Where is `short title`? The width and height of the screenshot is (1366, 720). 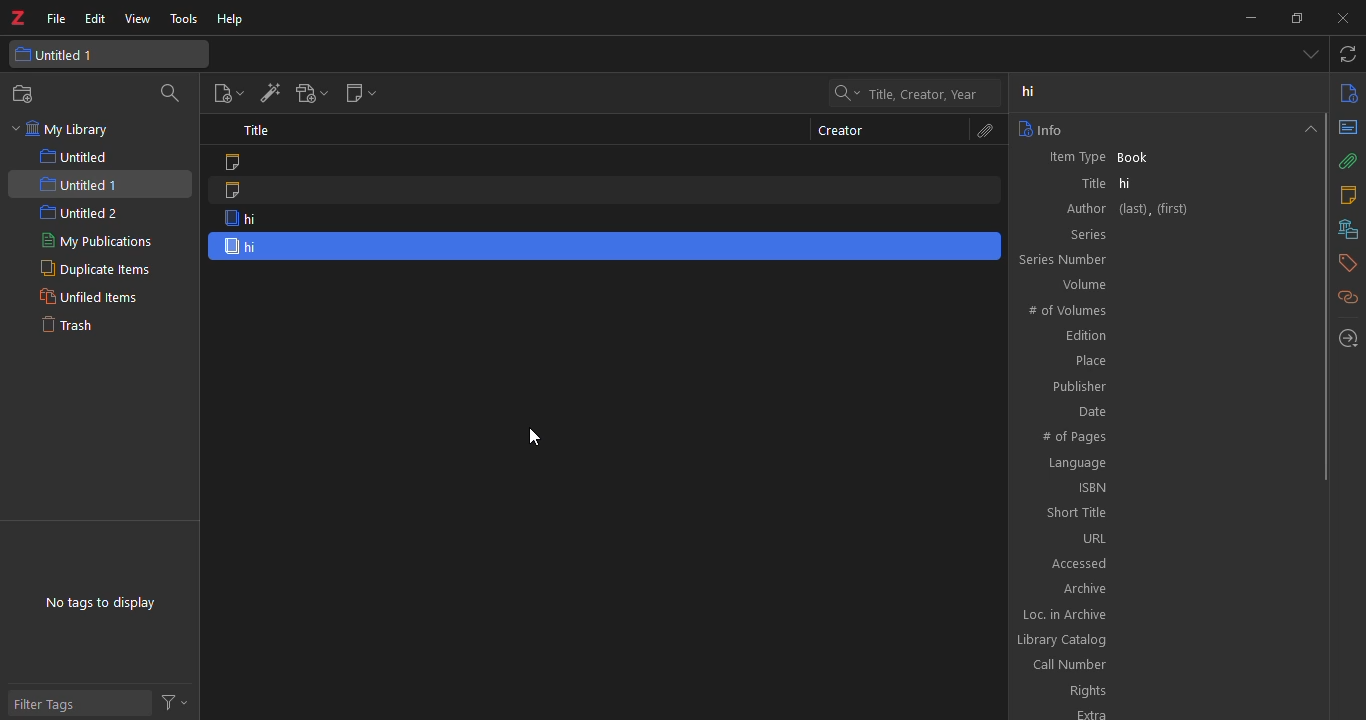
short title is located at coordinates (1077, 514).